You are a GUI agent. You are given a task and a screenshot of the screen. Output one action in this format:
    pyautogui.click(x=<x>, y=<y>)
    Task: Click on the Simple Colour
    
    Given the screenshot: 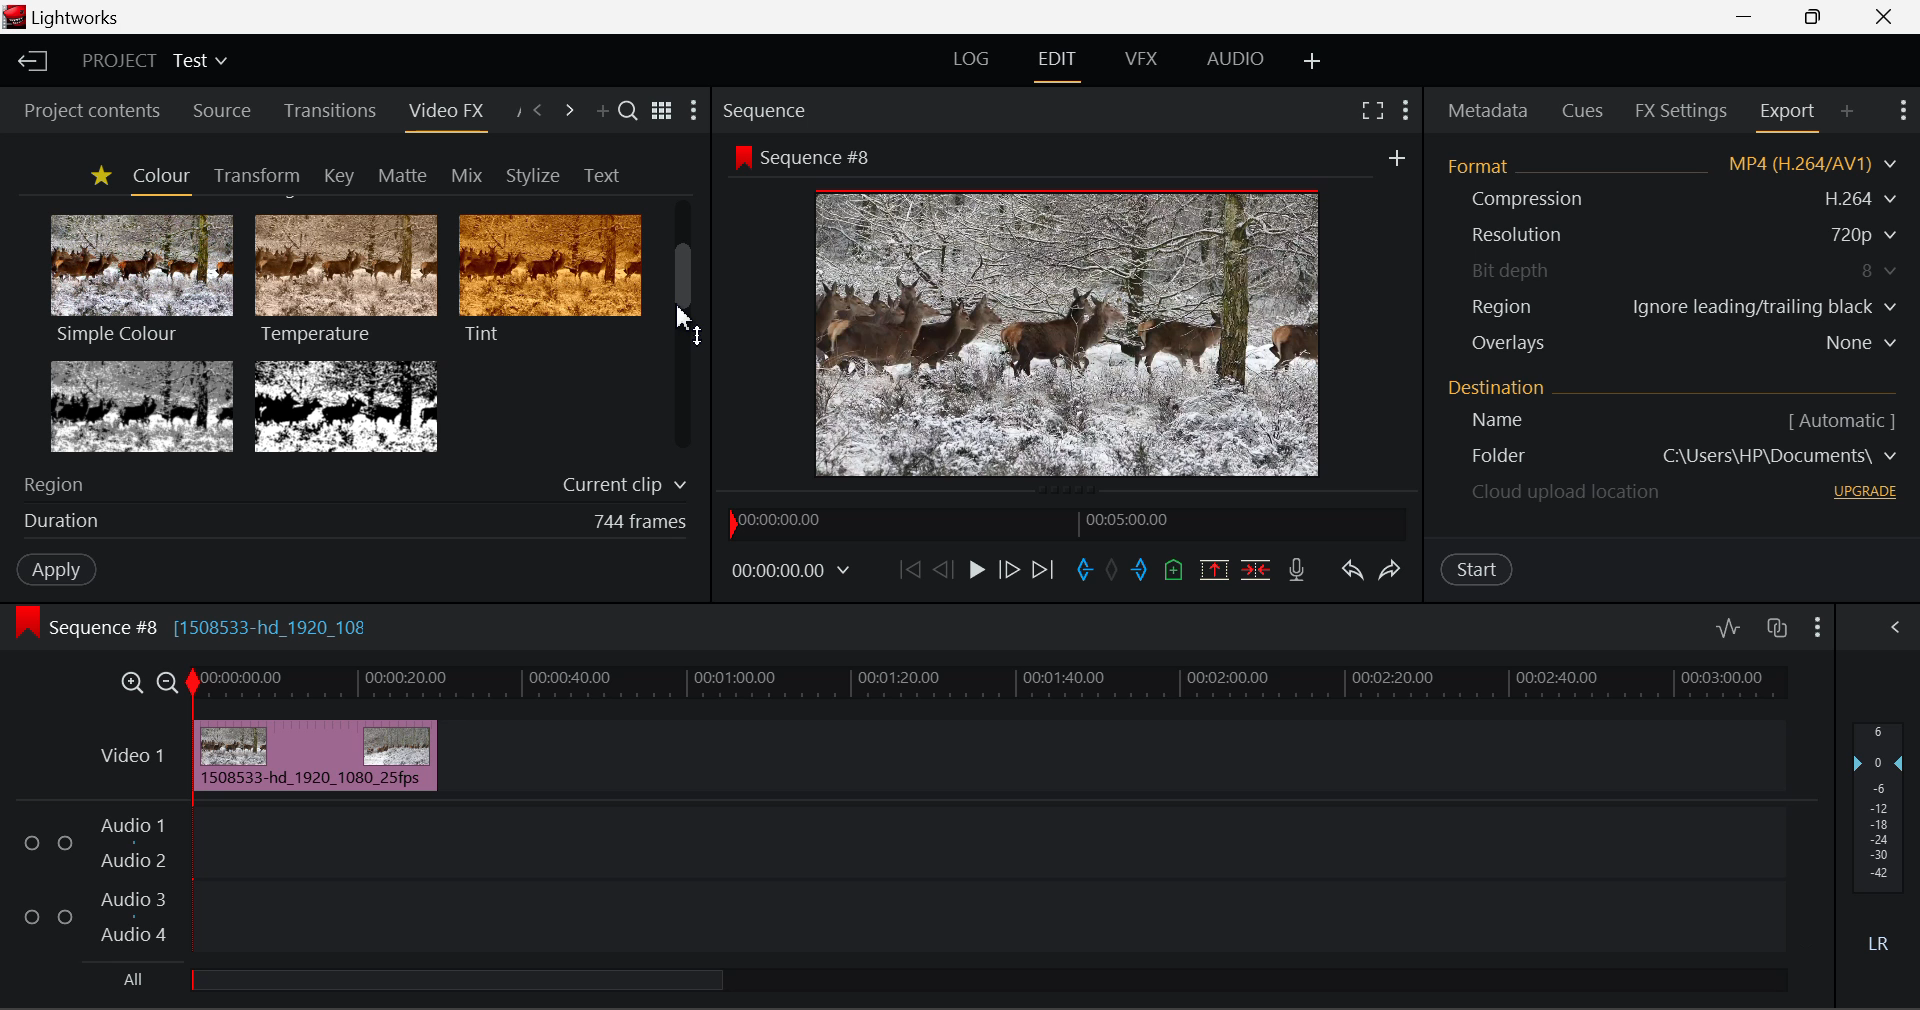 What is the action you would take?
    pyautogui.click(x=140, y=278)
    